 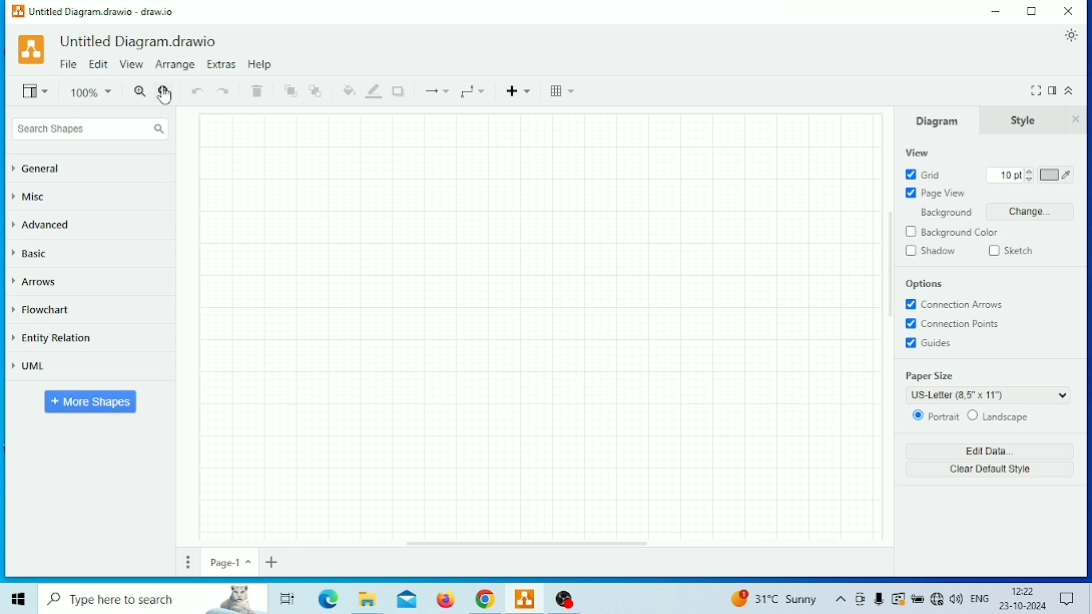 What do you see at coordinates (154, 599) in the screenshot?
I see `Type here to search` at bounding box center [154, 599].